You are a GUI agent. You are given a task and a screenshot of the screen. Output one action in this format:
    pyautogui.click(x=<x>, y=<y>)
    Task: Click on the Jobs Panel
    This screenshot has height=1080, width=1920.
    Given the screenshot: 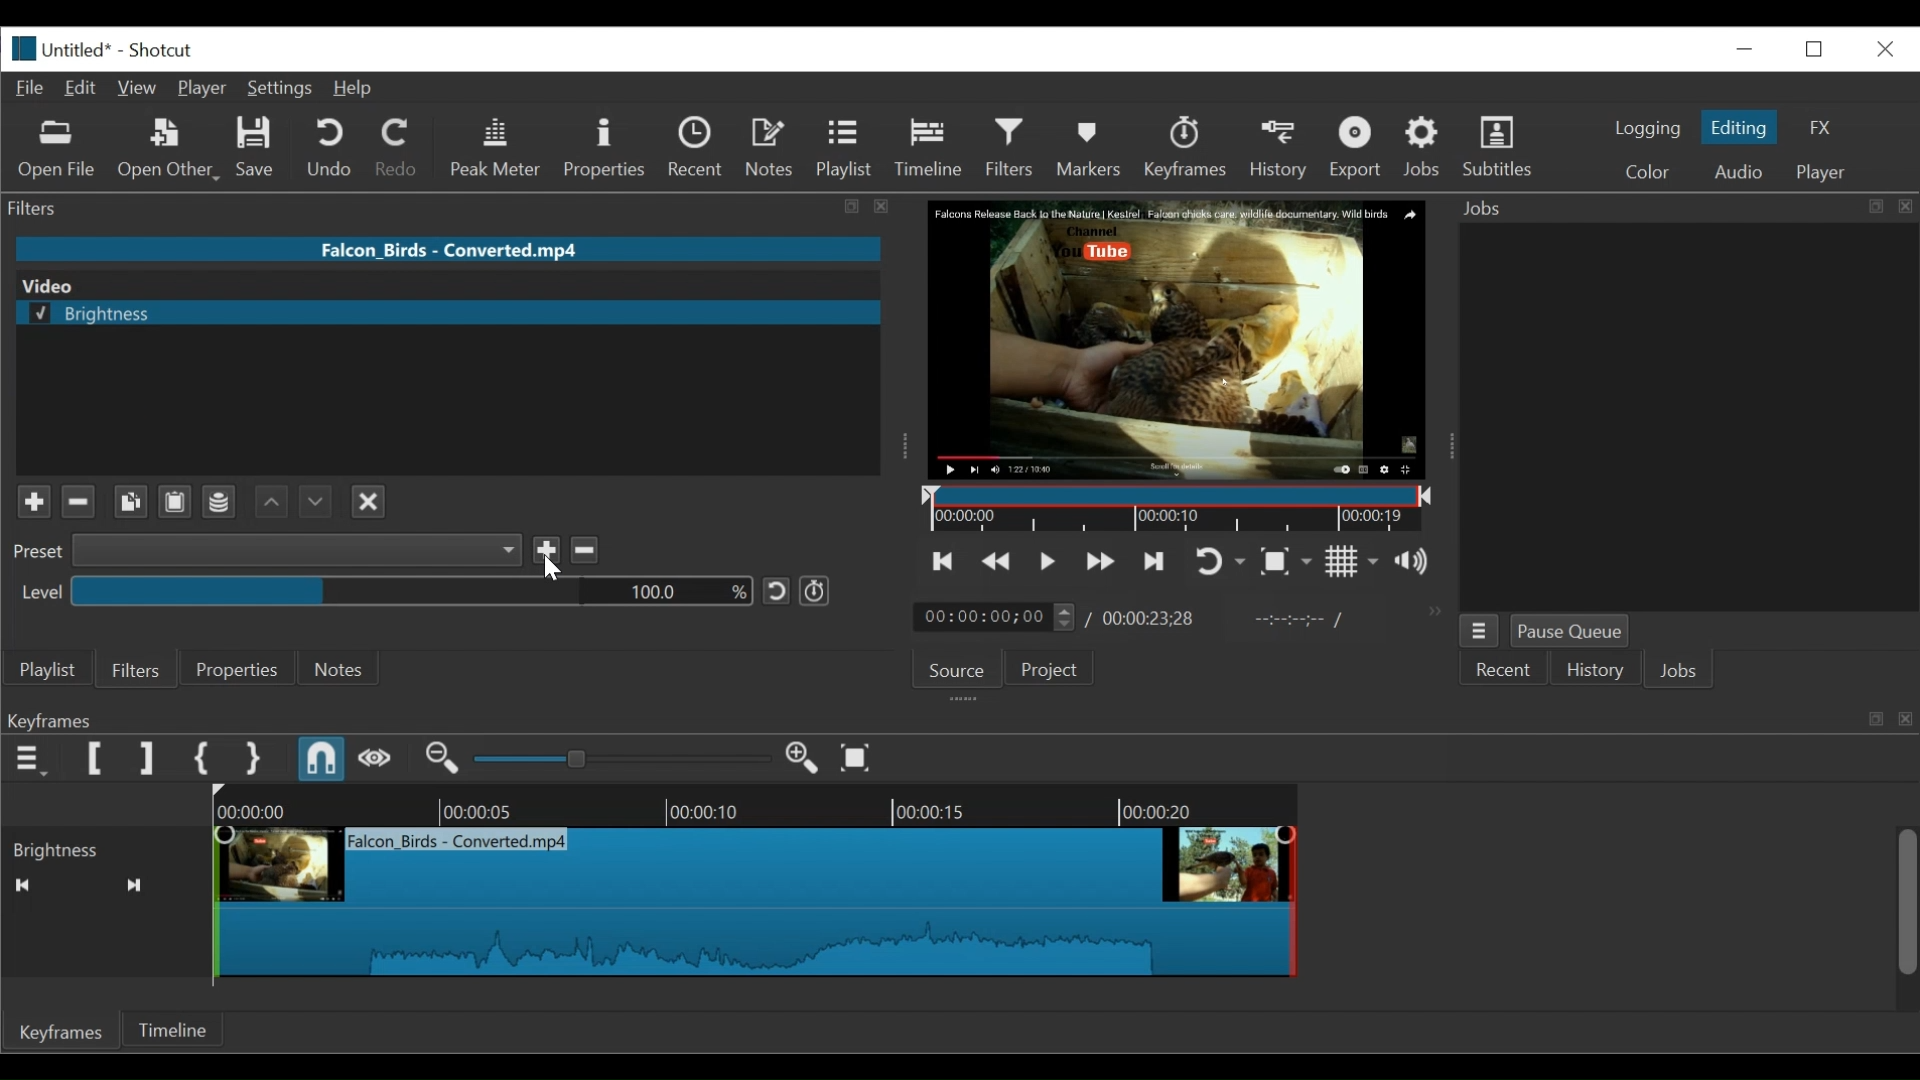 What is the action you would take?
    pyautogui.click(x=1683, y=208)
    